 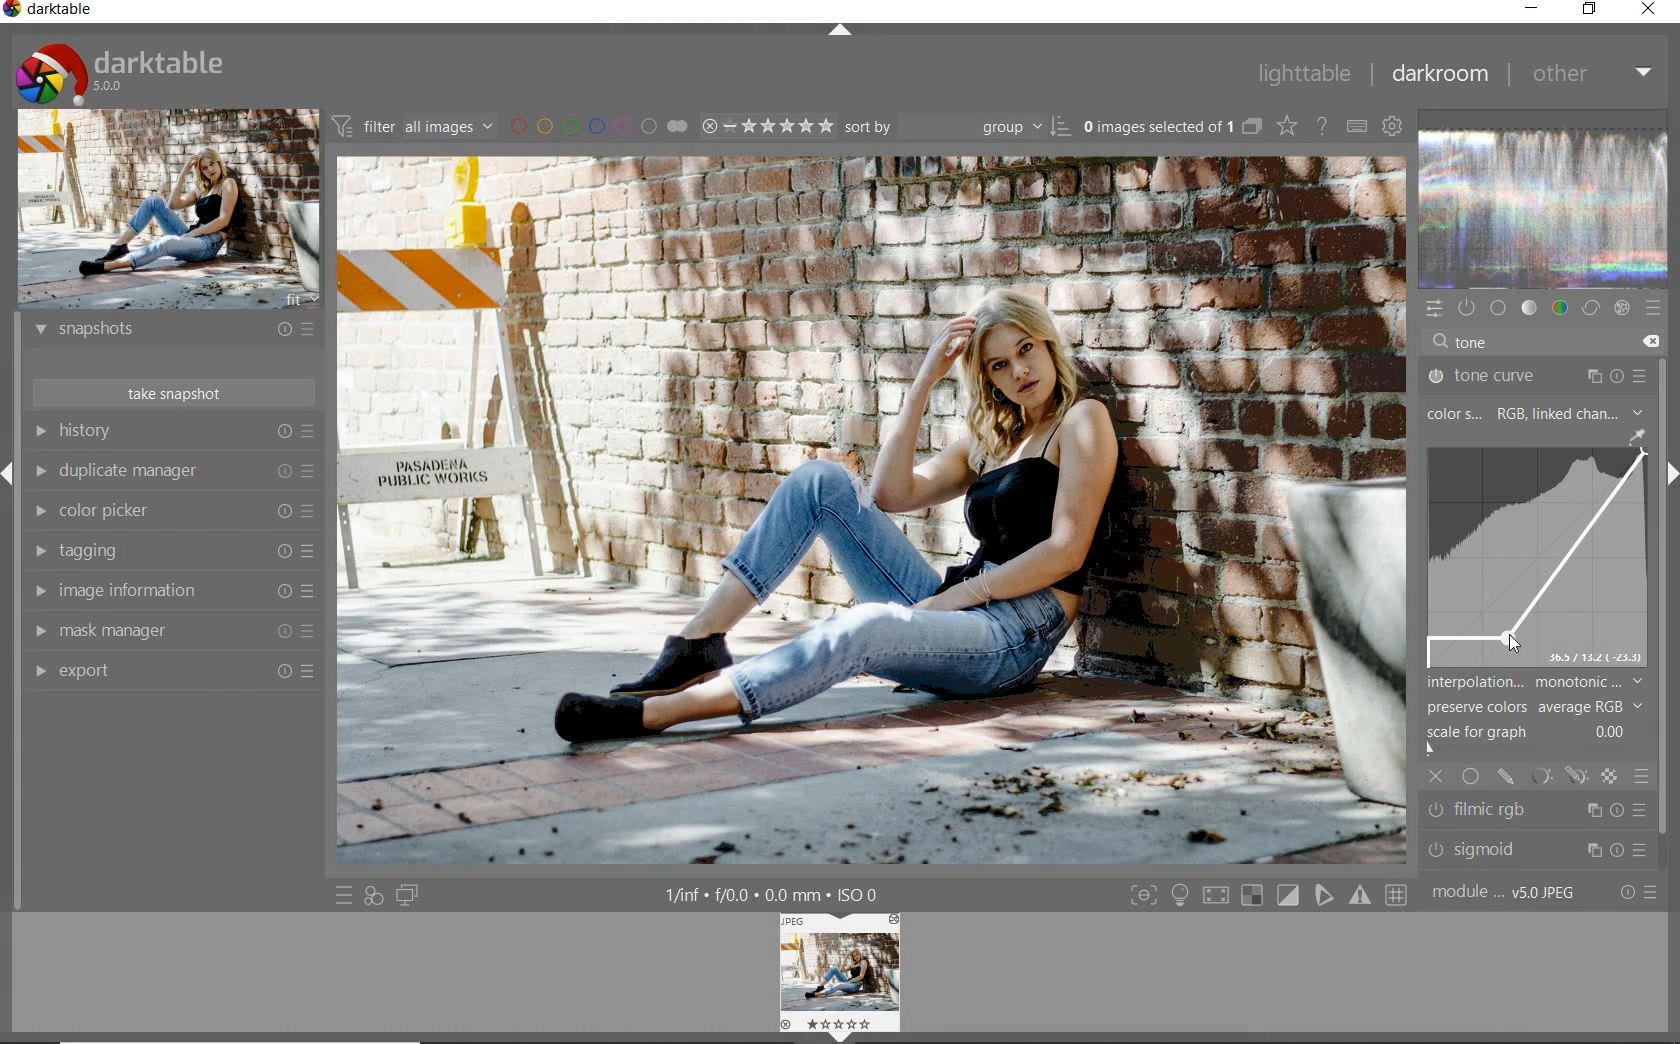 I want to click on restore, so click(x=1590, y=10).